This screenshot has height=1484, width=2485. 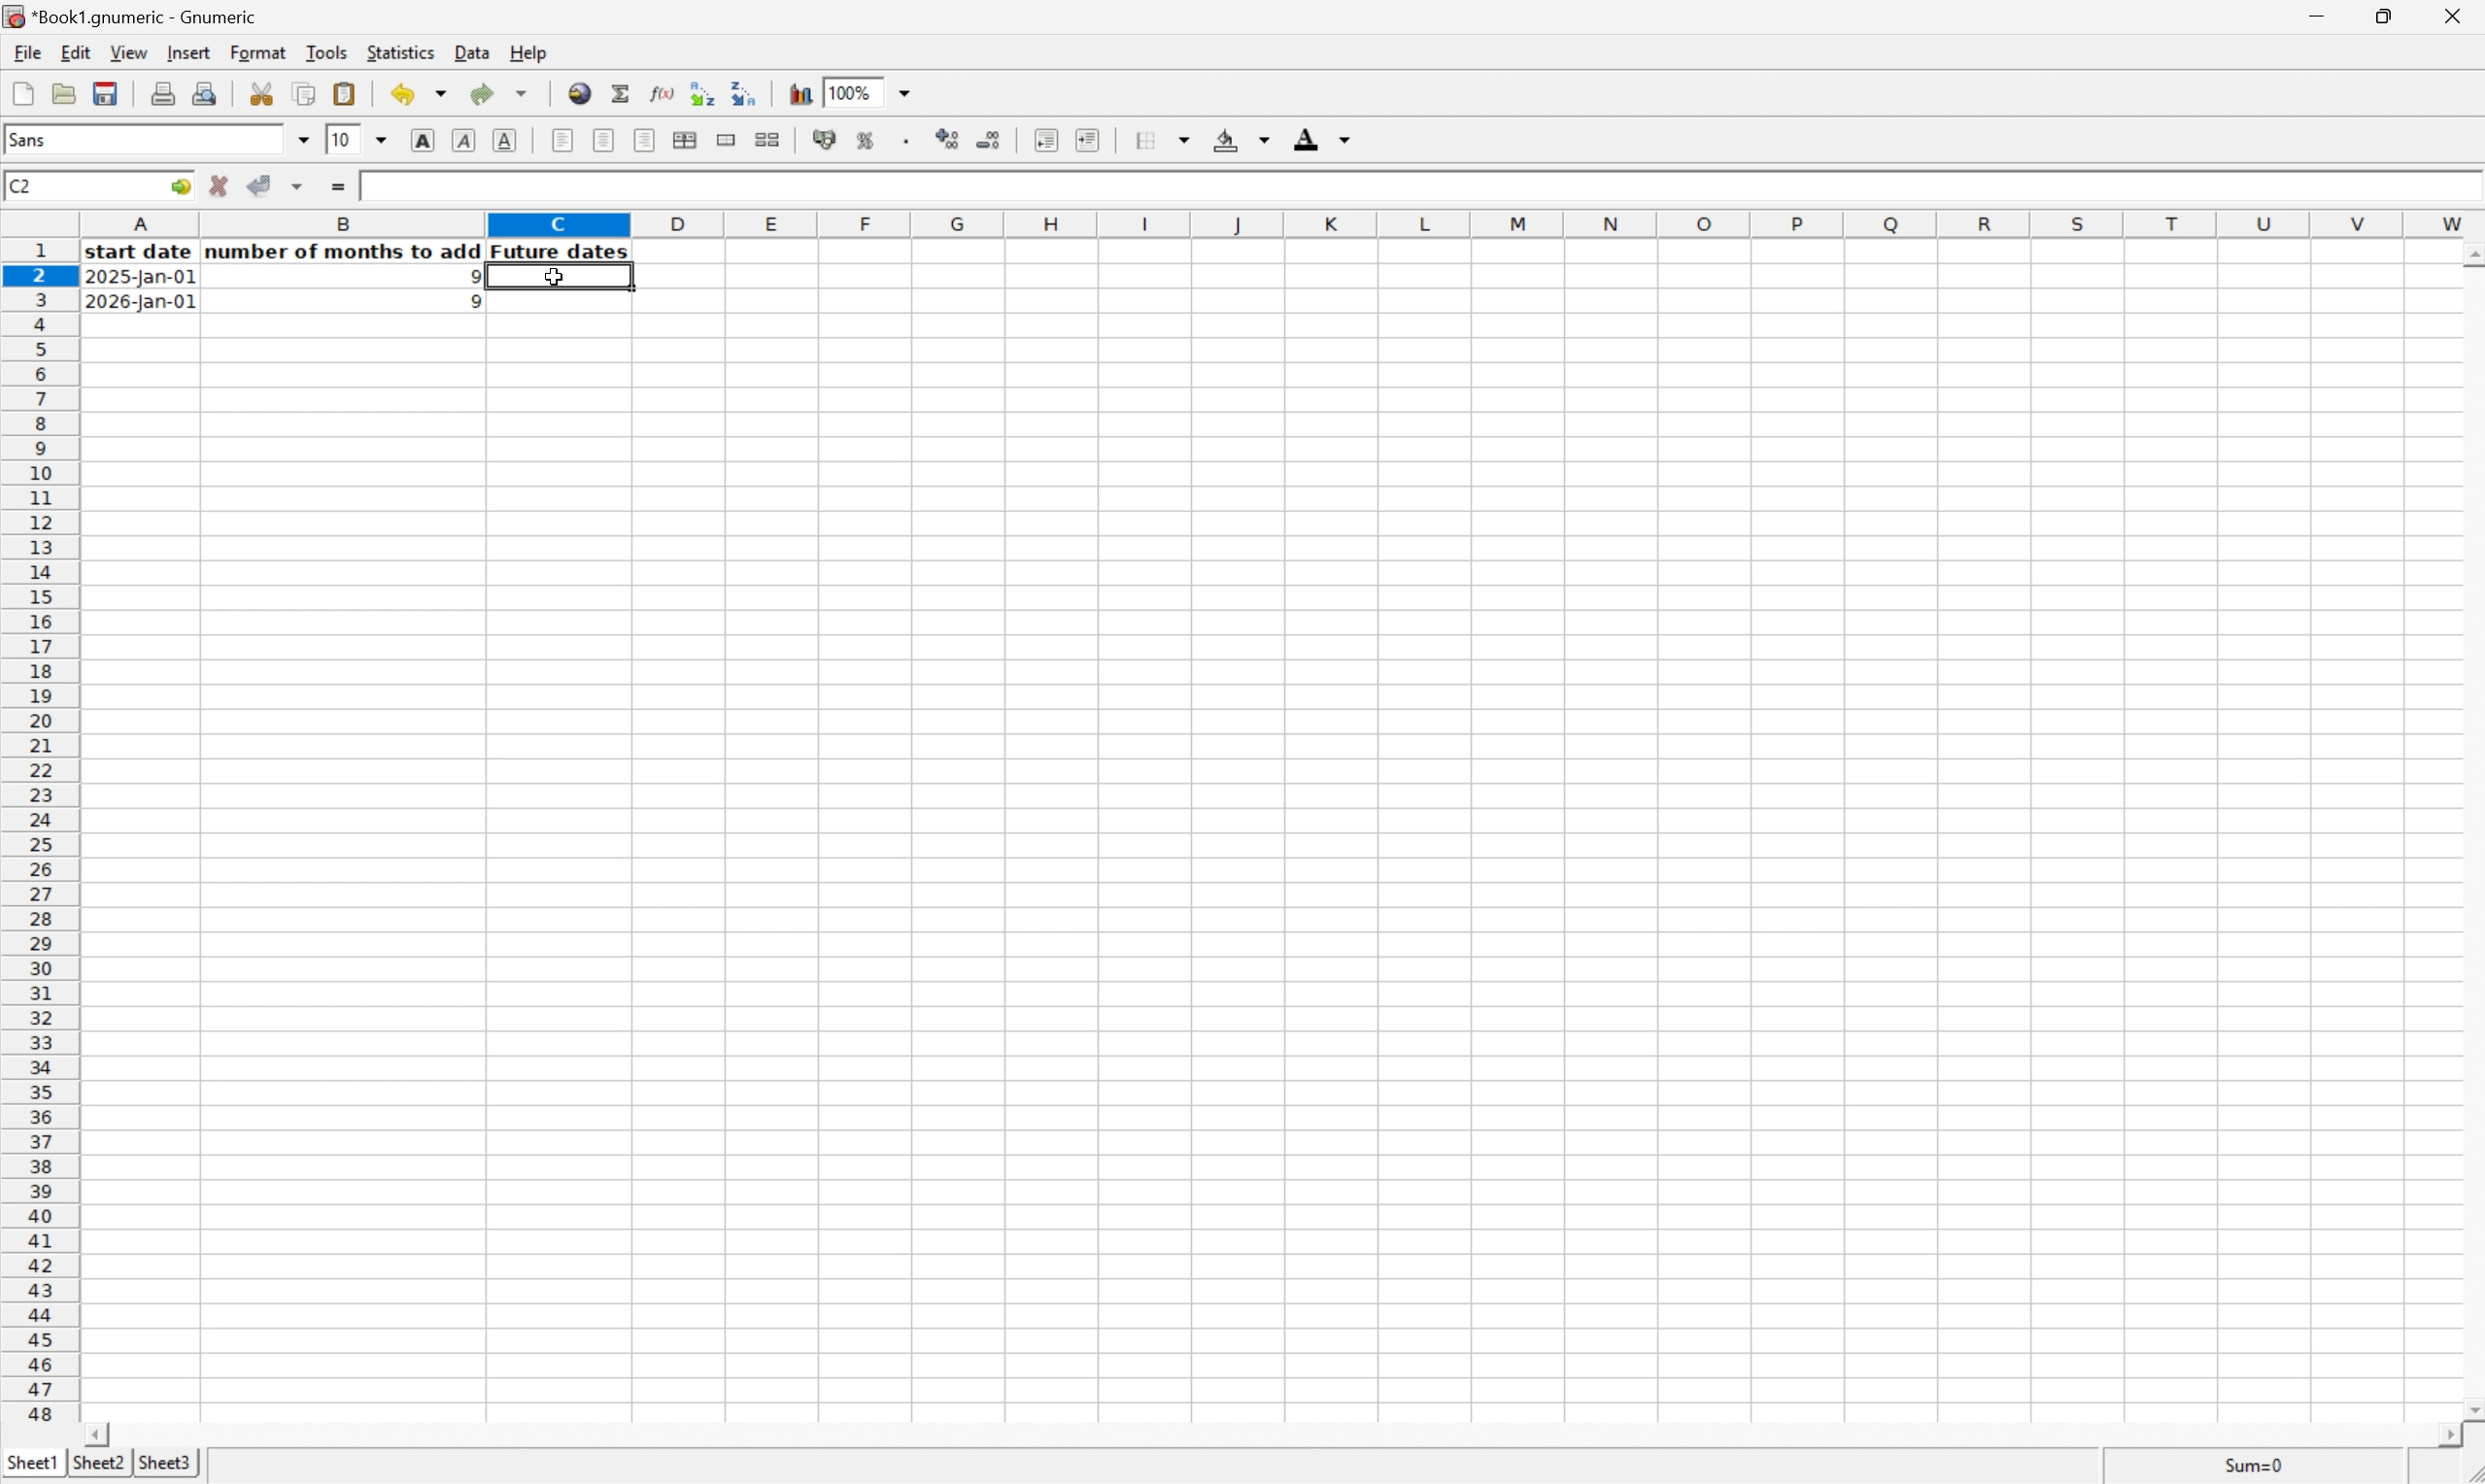 I want to click on Set the format of the selected cells to include a thousands separator, so click(x=907, y=142).